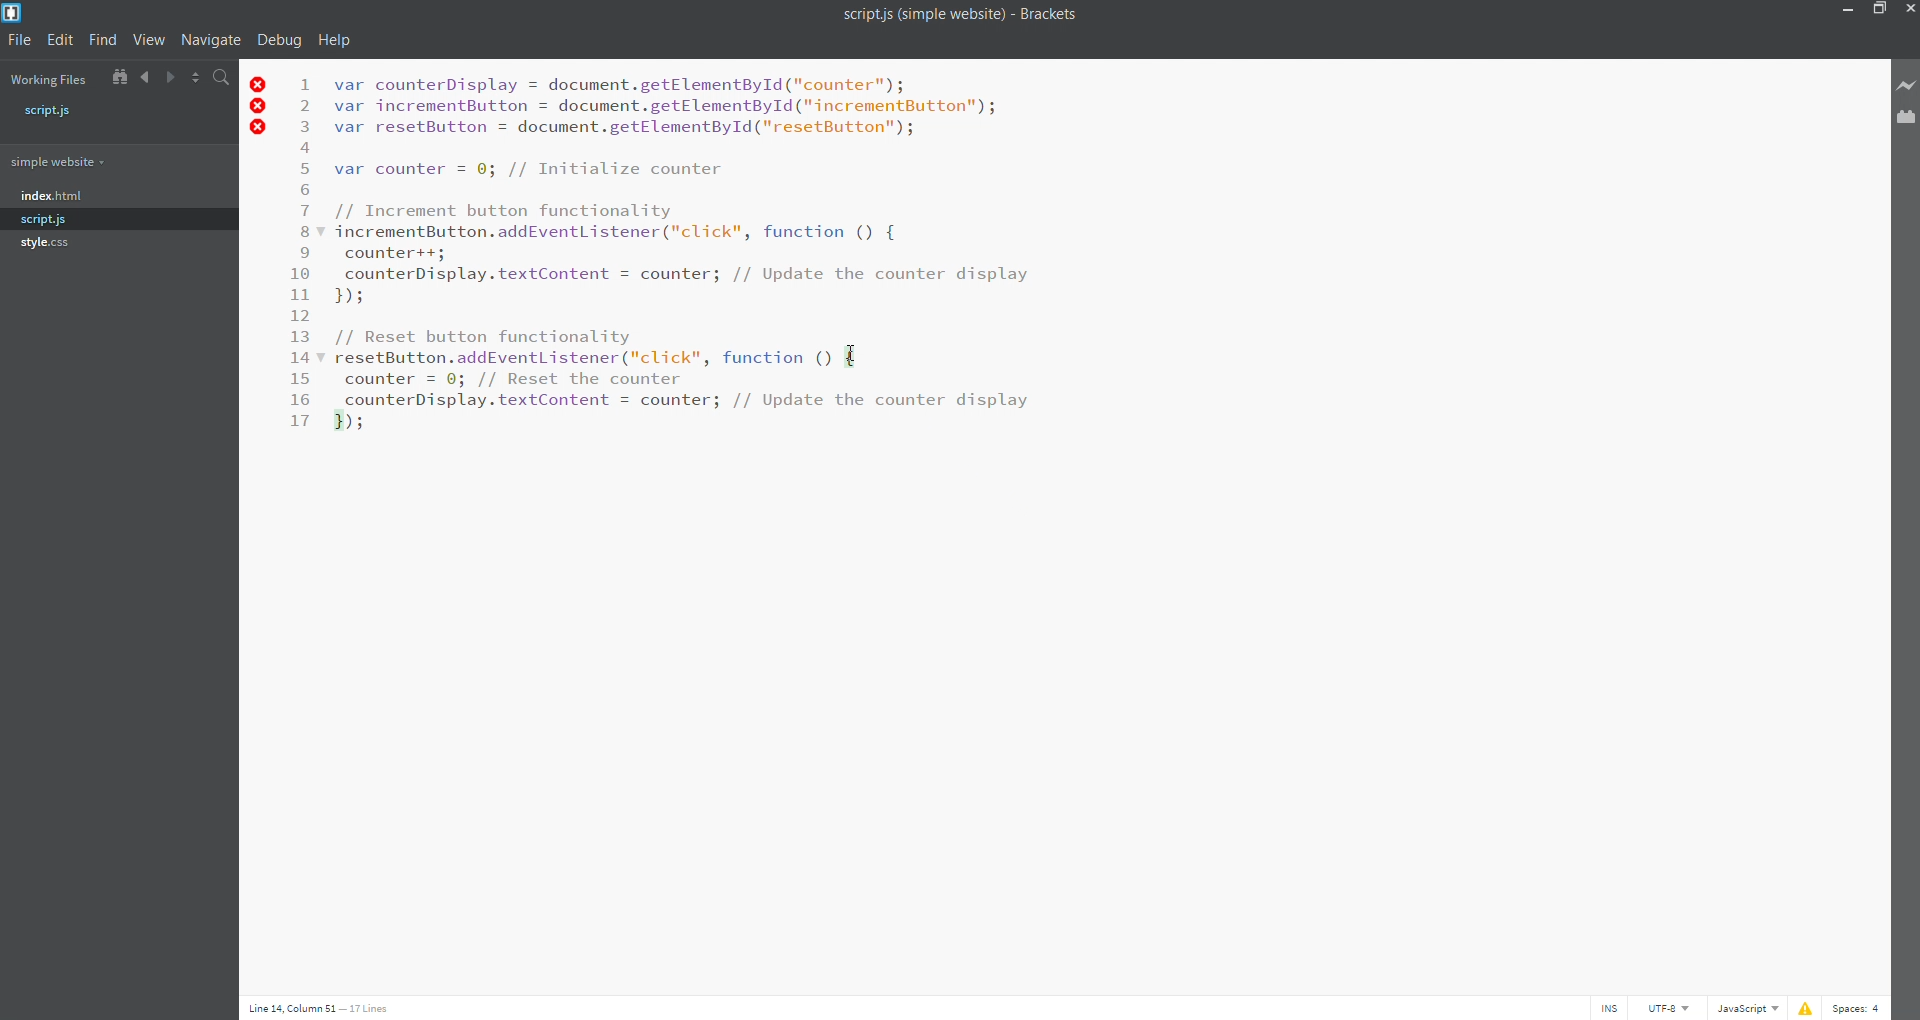  What do you see at coordinates (144, 75) in the screenshot?
I see `navigate backward` at bounding box center [144, 75].